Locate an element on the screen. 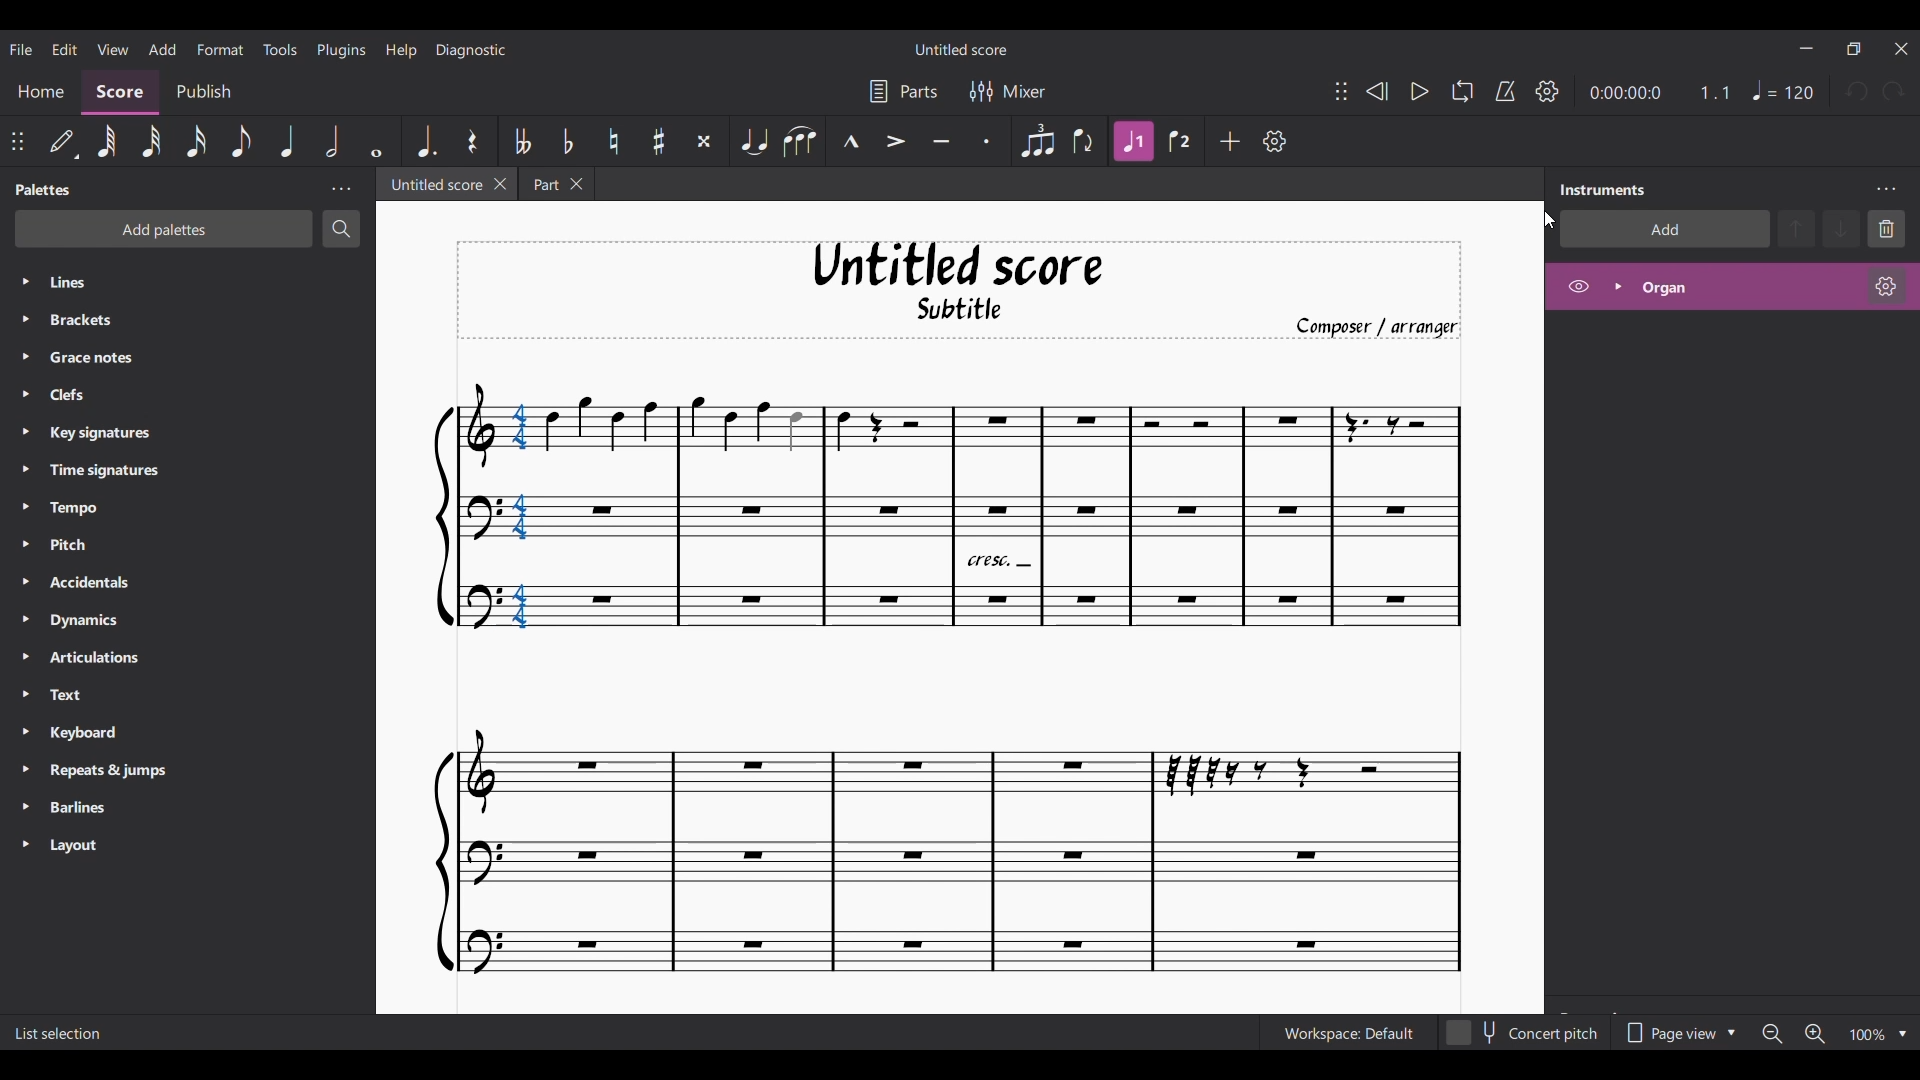  Help menu is located at coordinates (401, 51).